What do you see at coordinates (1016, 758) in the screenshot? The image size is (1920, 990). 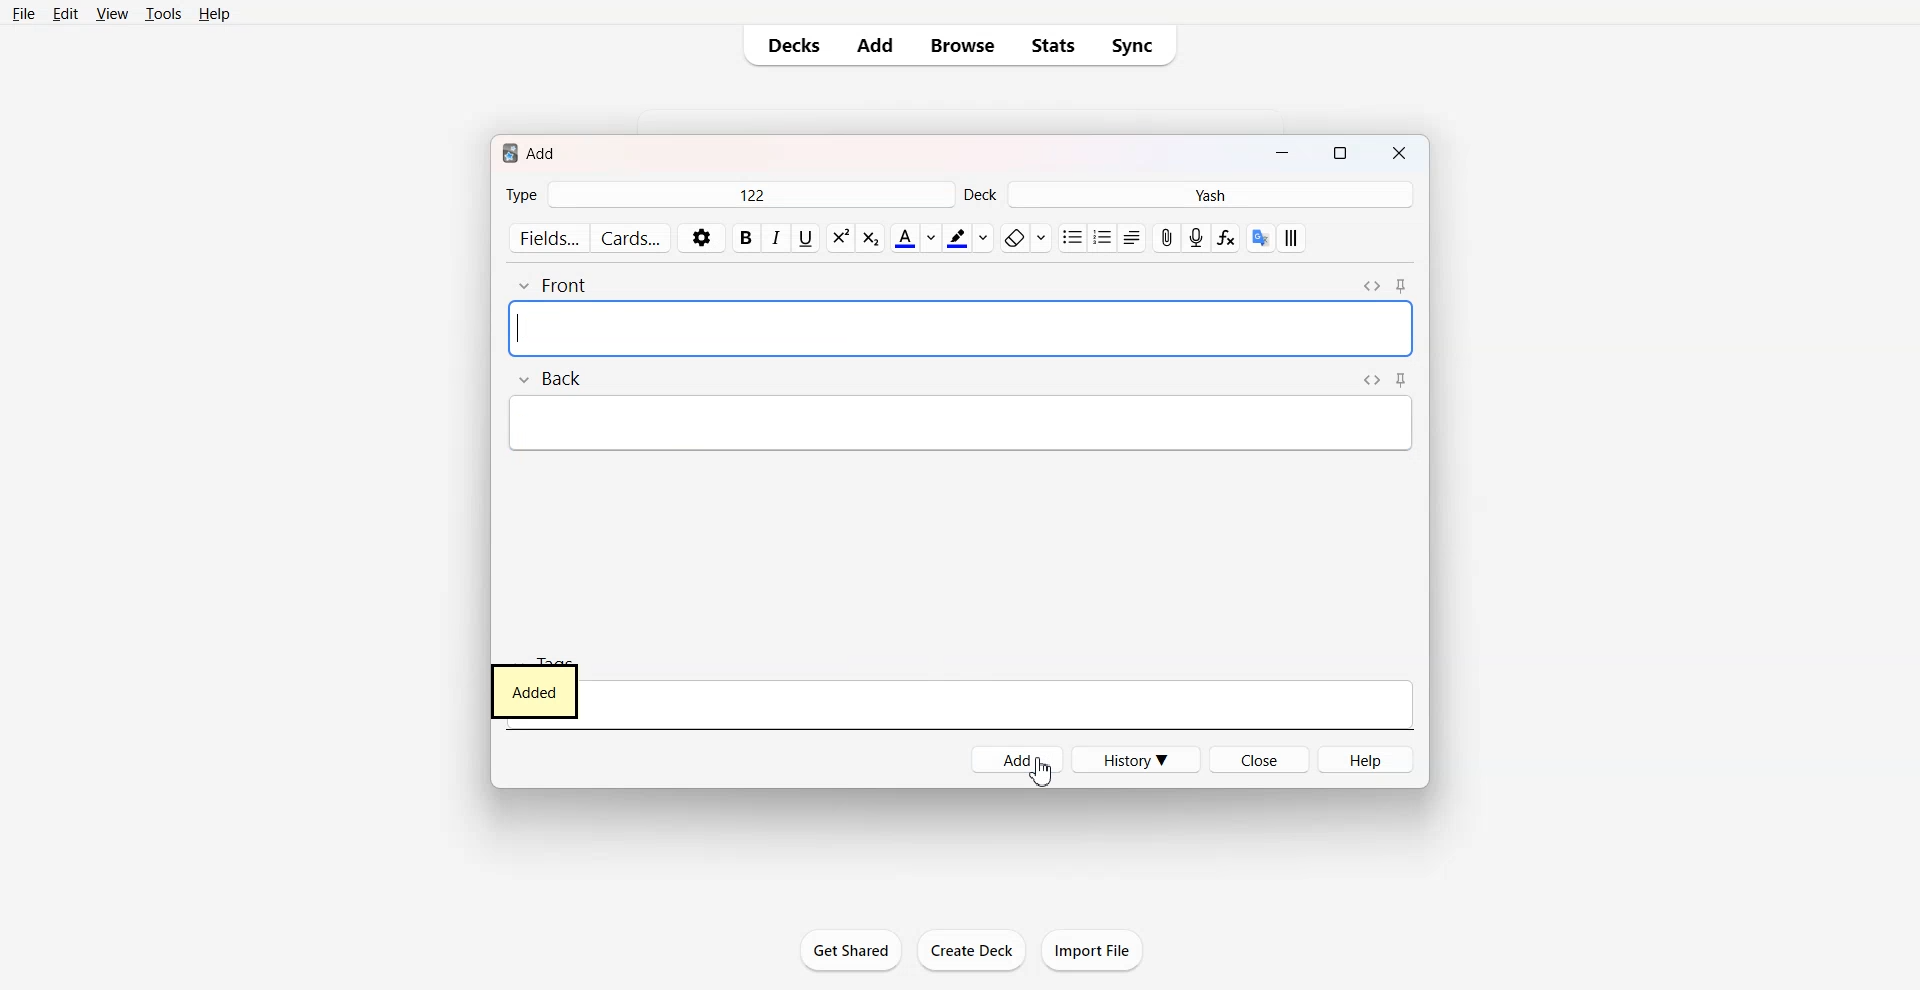 I see `Add` at bounding box center [1016, 758].